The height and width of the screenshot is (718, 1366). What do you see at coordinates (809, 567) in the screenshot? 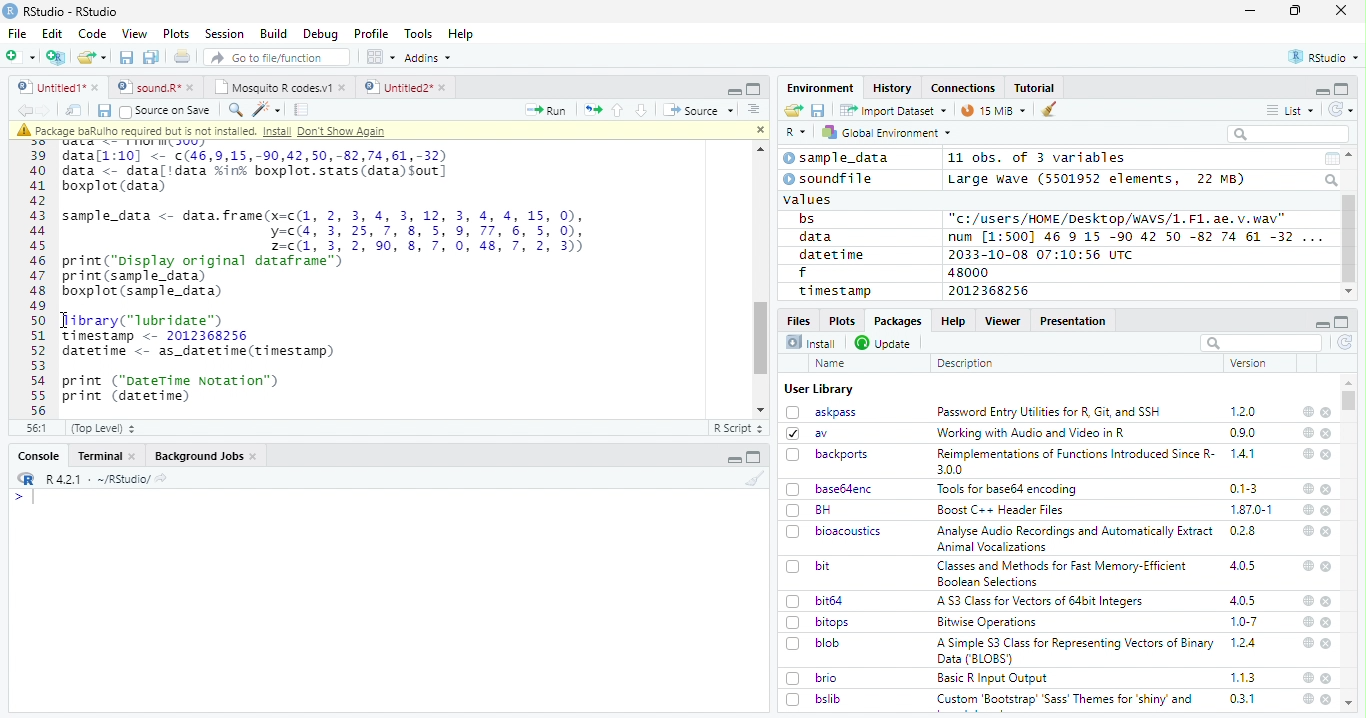
I see `bit` at bounding box center [809, 567].